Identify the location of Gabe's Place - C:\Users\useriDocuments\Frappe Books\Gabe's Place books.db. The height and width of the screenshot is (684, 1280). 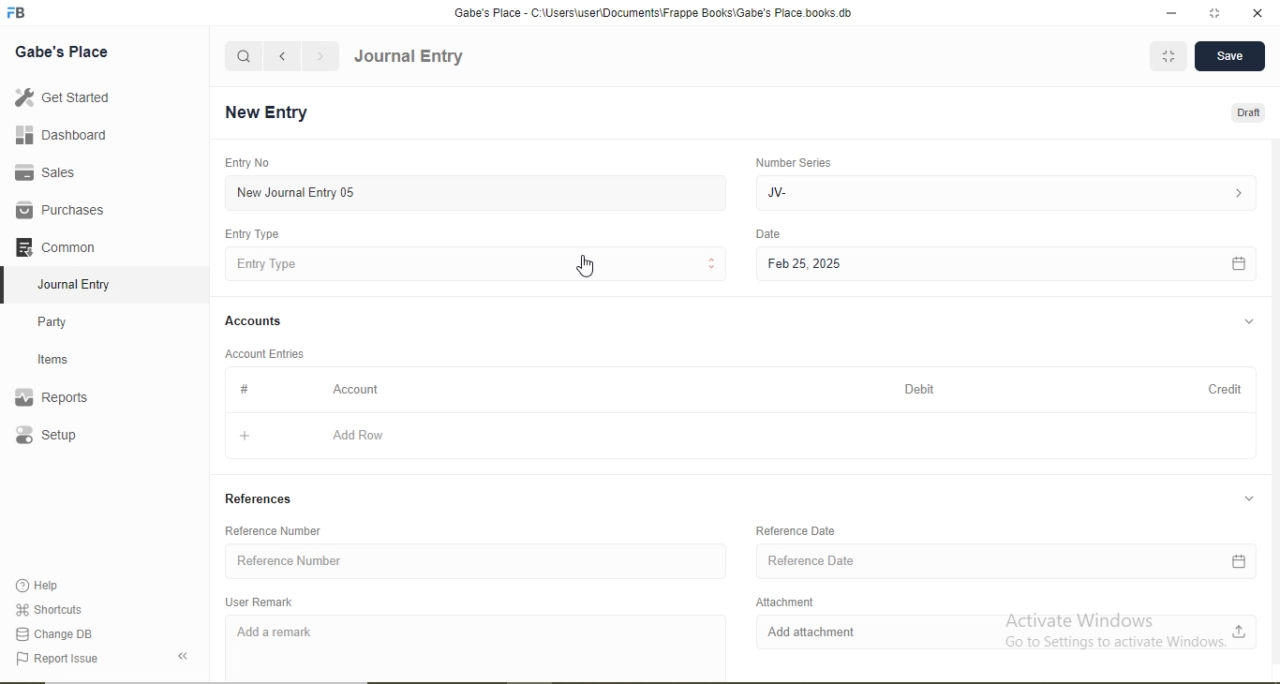
(655, 12).